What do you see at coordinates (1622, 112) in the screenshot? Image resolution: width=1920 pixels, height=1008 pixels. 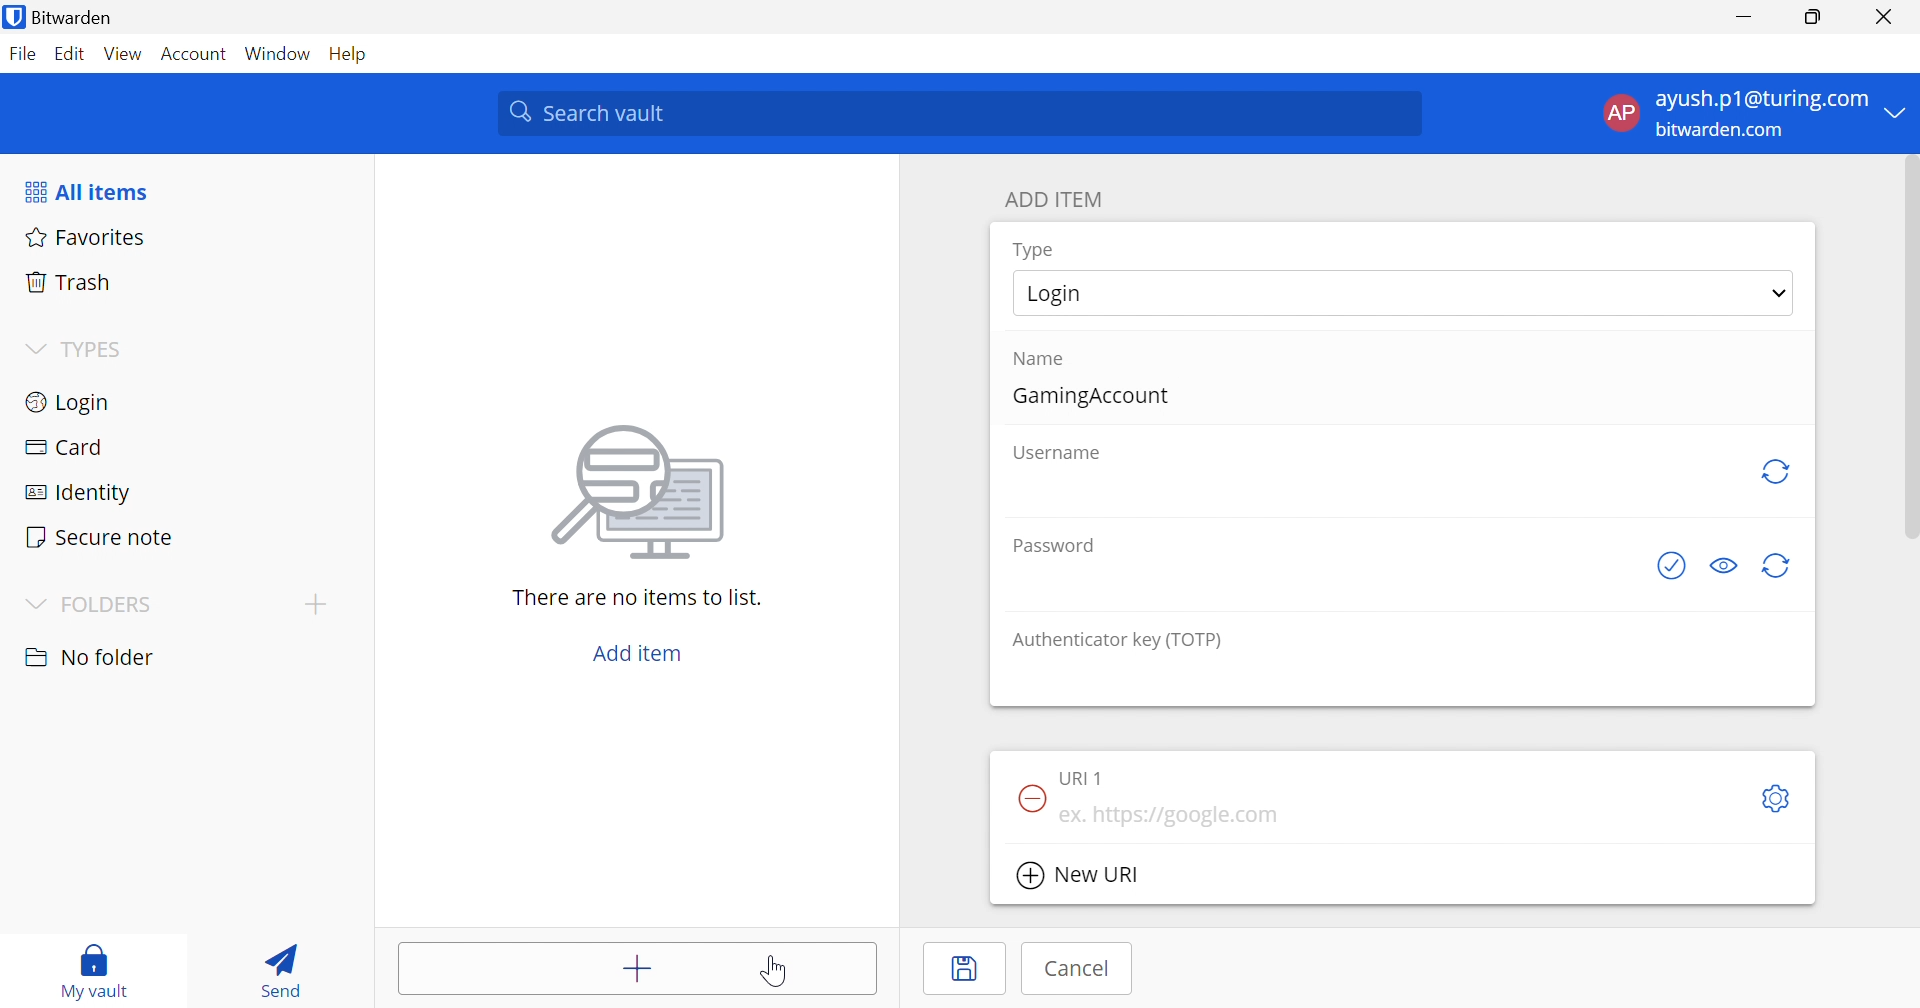 I see `AP` at bounding box center [1622, 112].